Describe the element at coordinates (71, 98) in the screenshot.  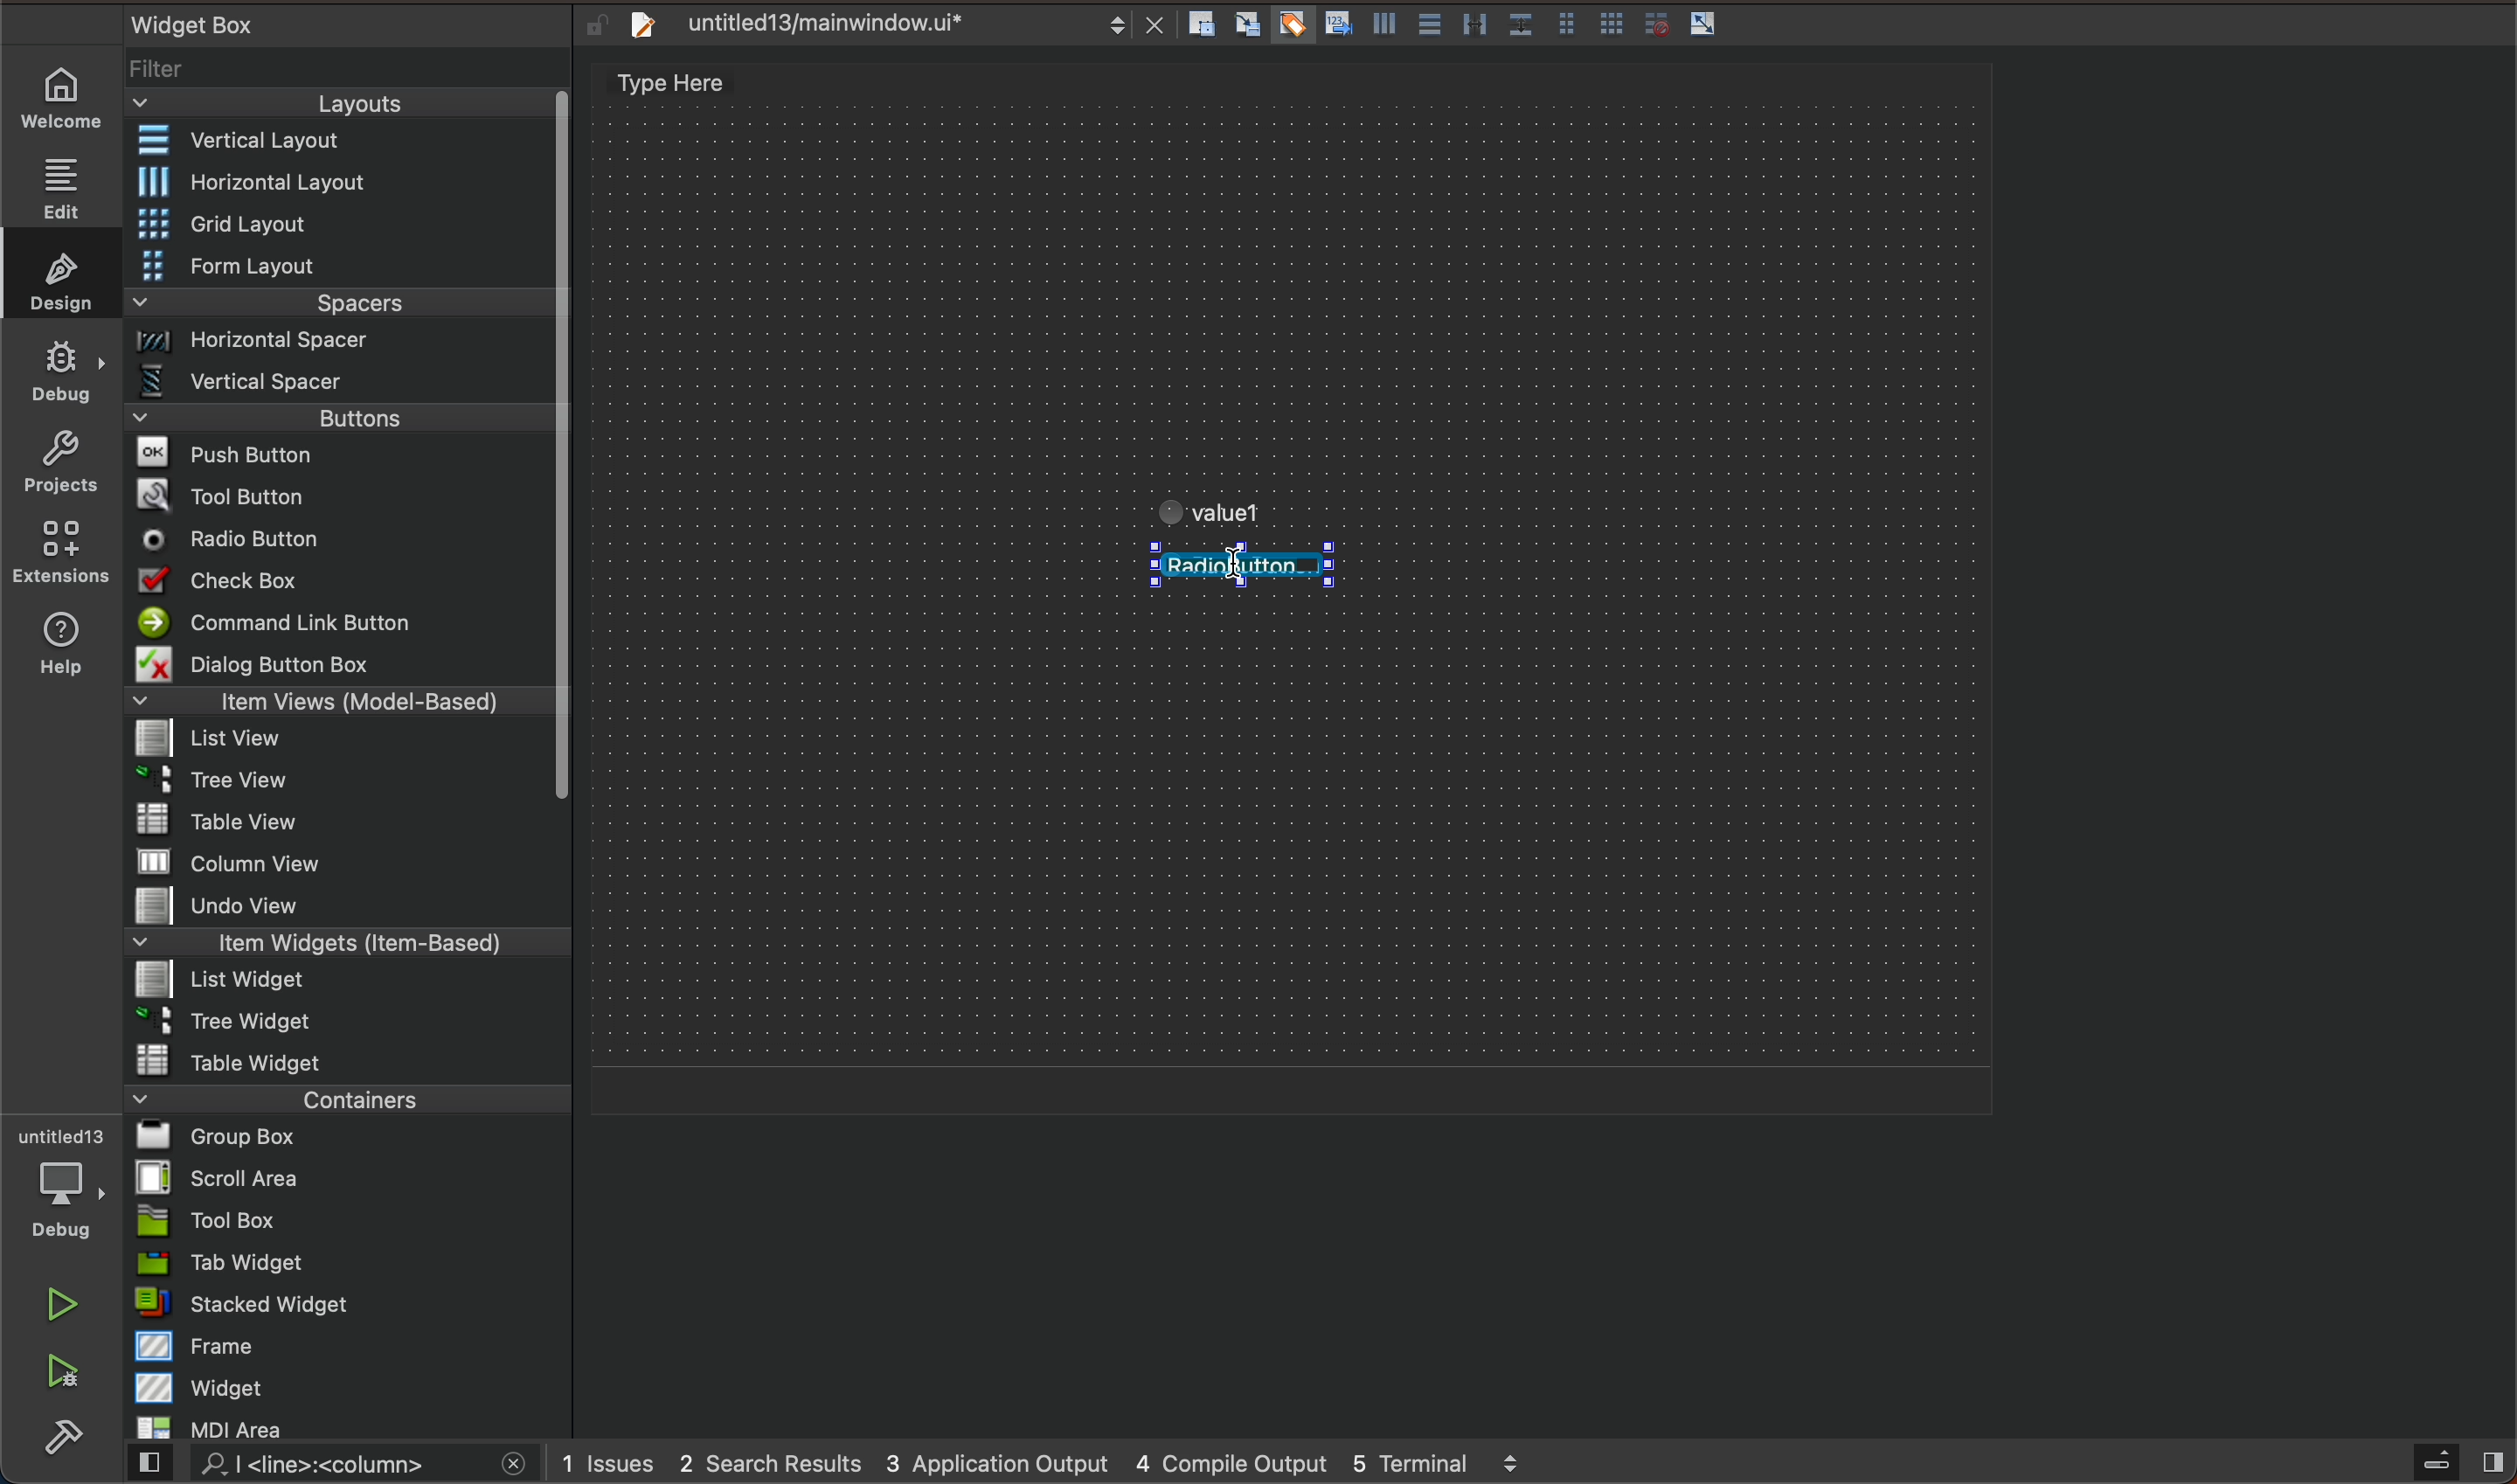
I see `home` at that location.